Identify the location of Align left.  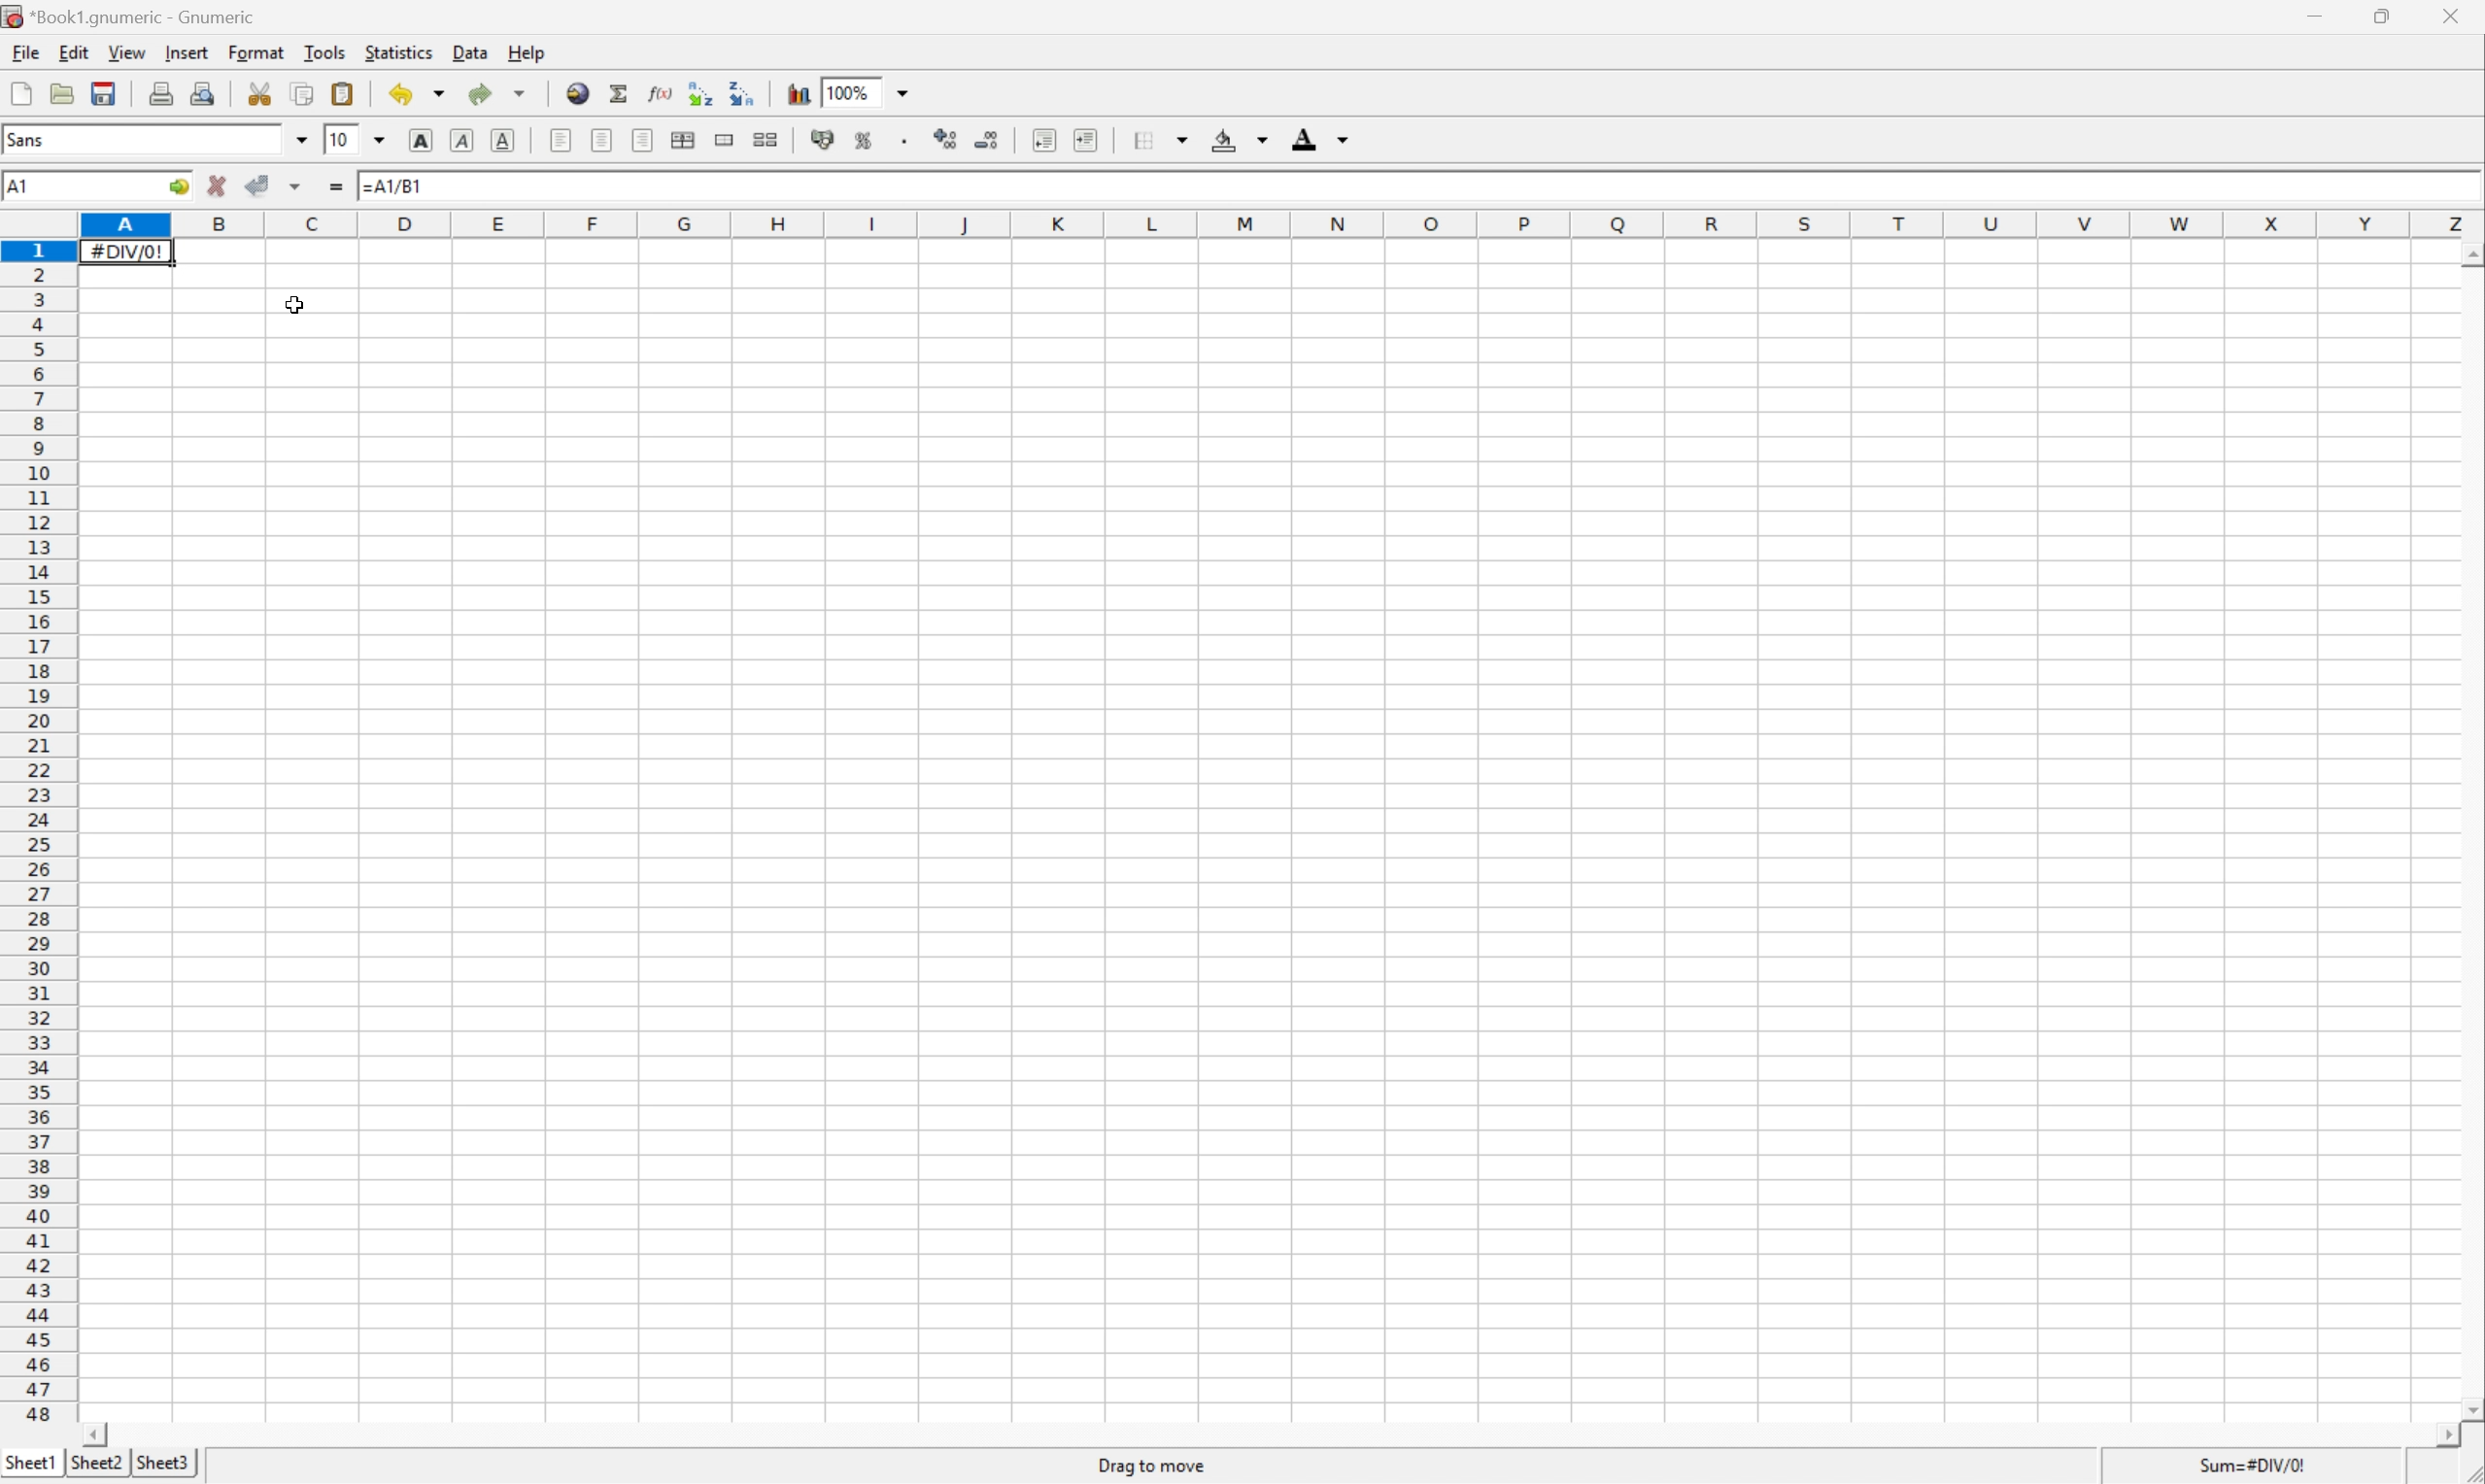
(564, 141).